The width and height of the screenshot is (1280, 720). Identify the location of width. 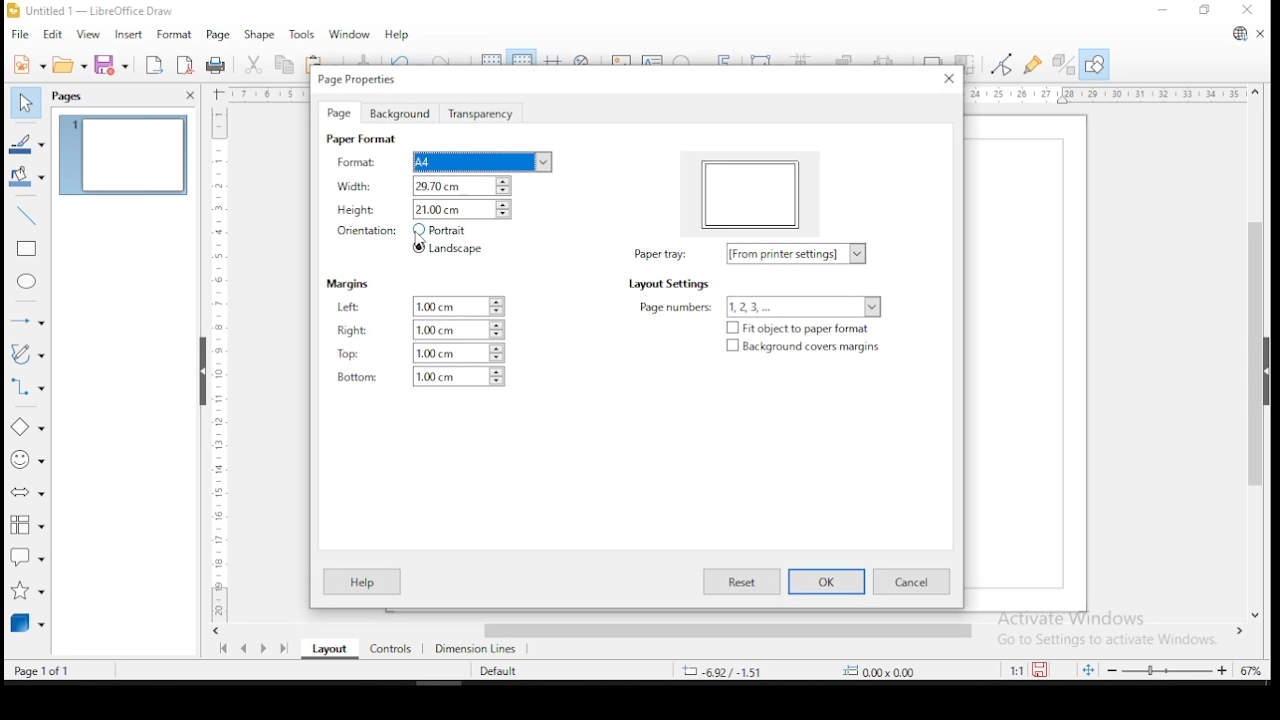
(441, 186).